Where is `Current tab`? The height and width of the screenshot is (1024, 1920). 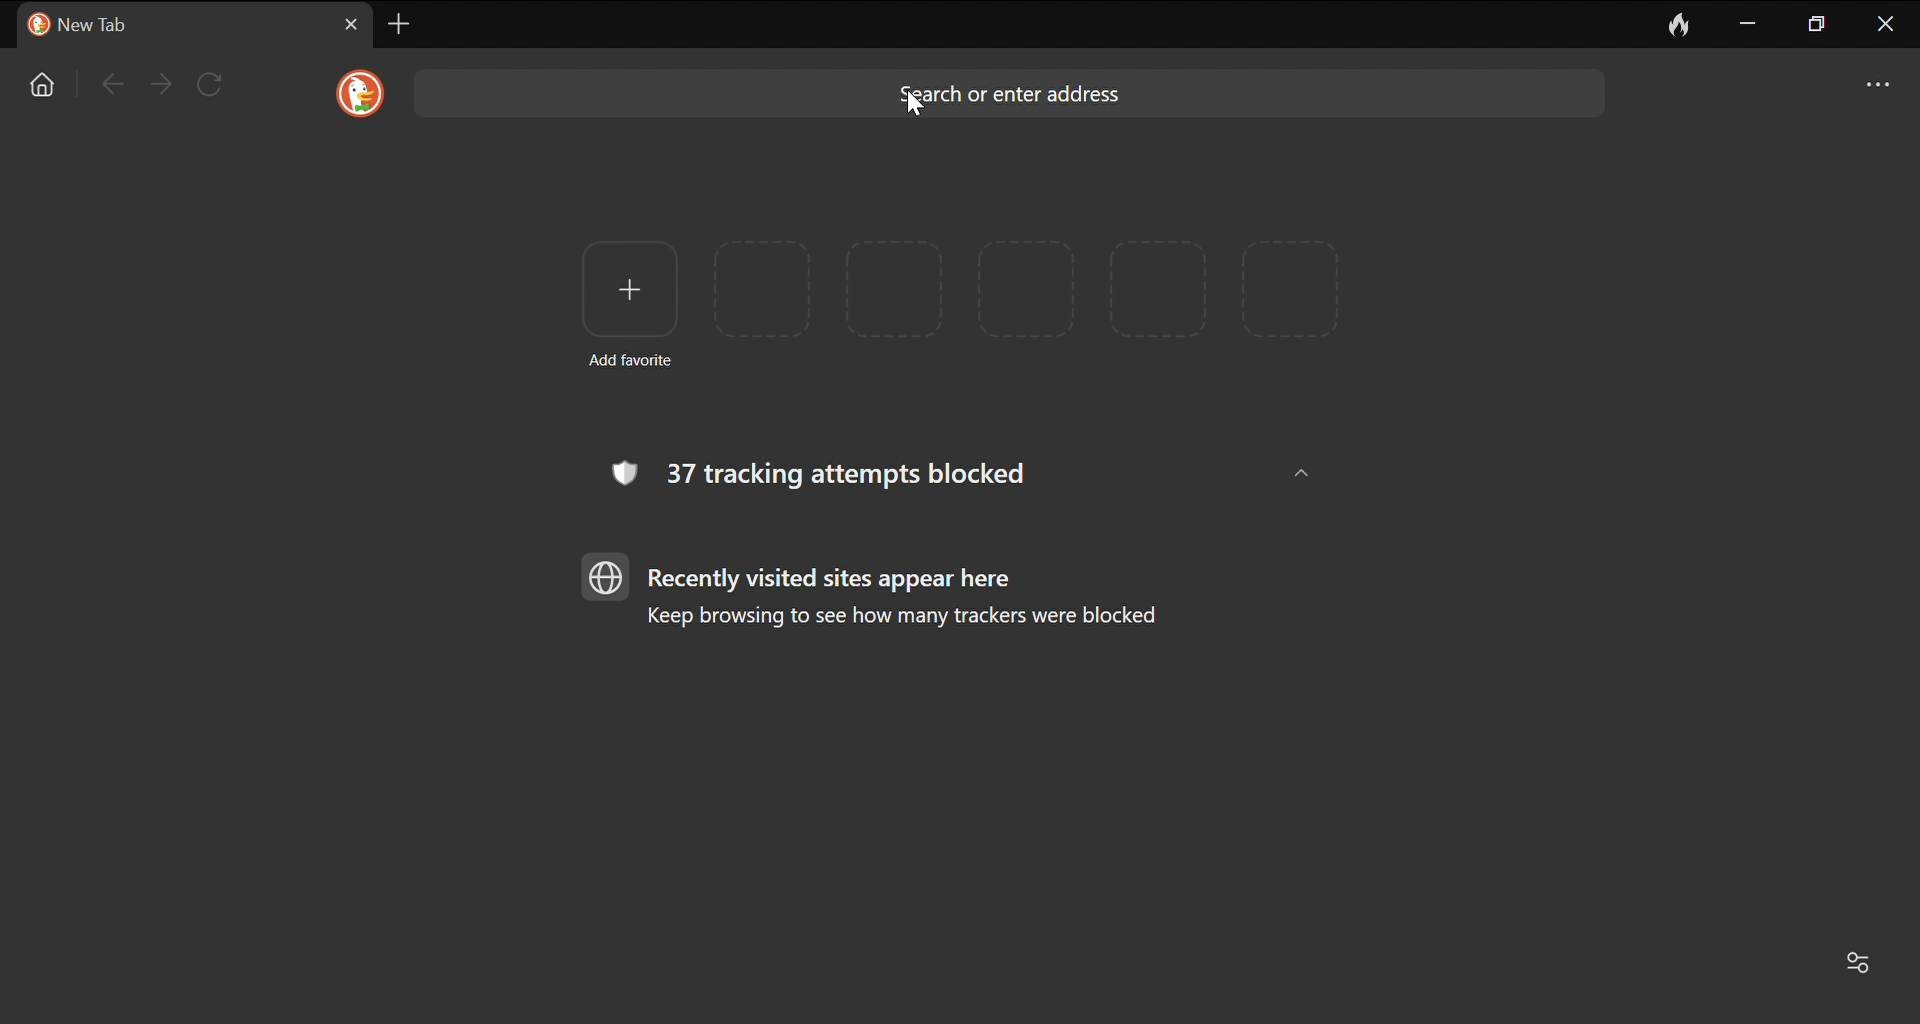
Current tab is located at coordinates (168, 25).